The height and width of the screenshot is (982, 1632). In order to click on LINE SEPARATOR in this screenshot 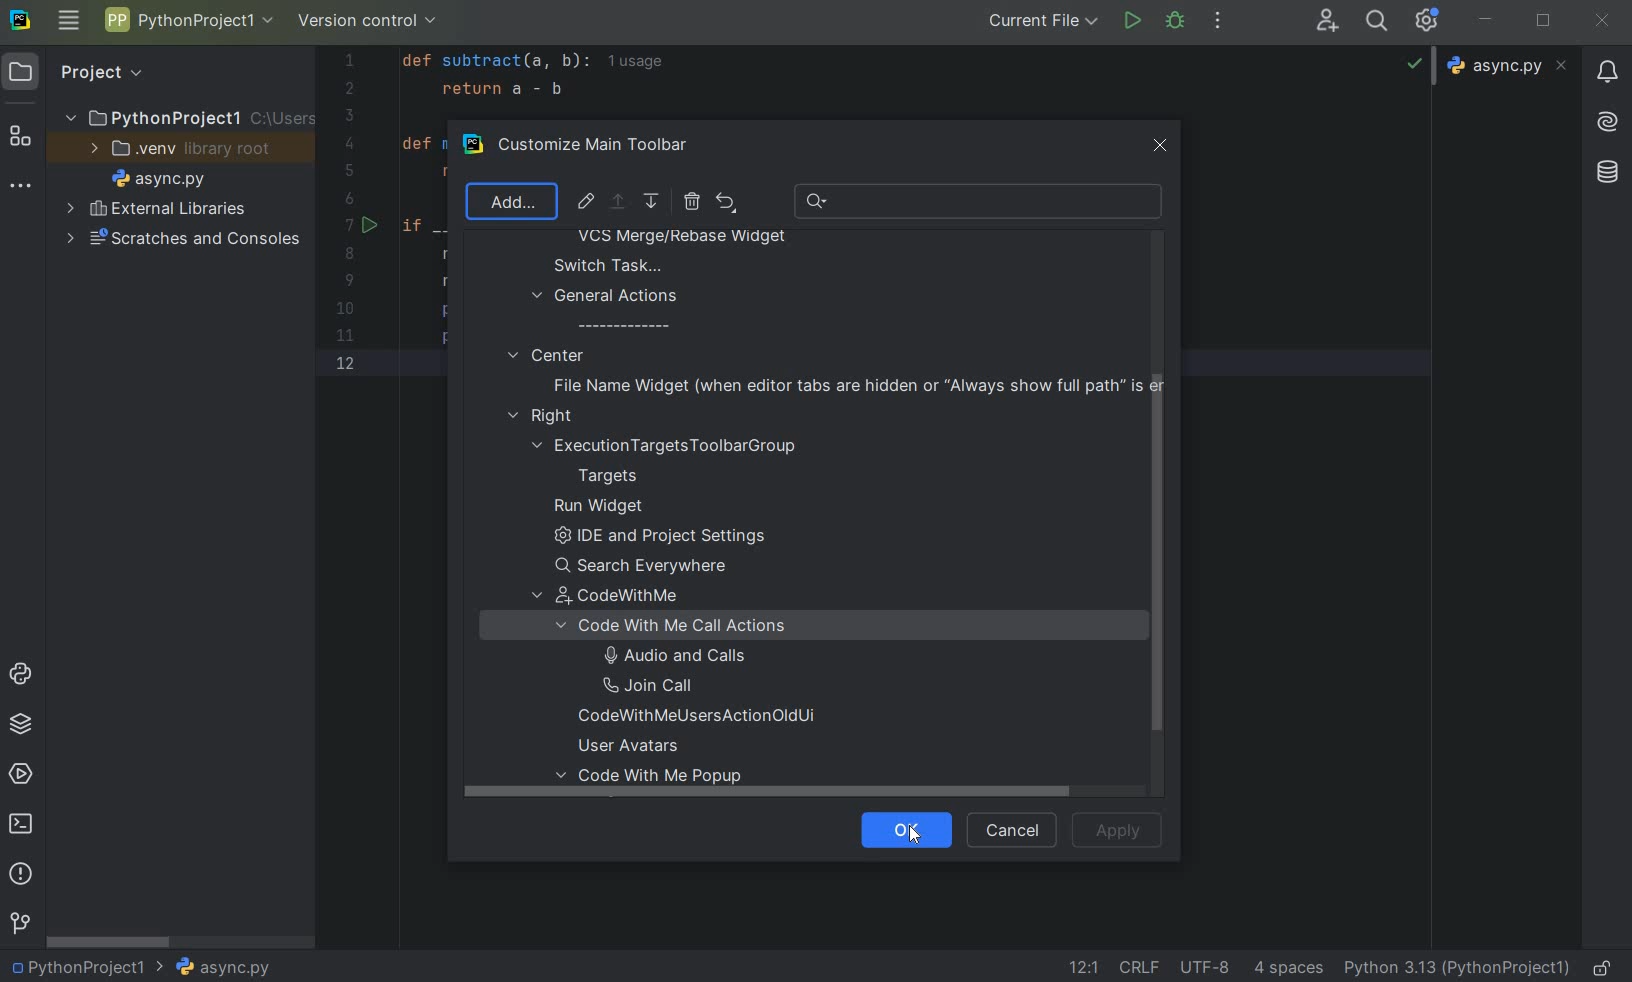, I will do `click(1141, 966)`.